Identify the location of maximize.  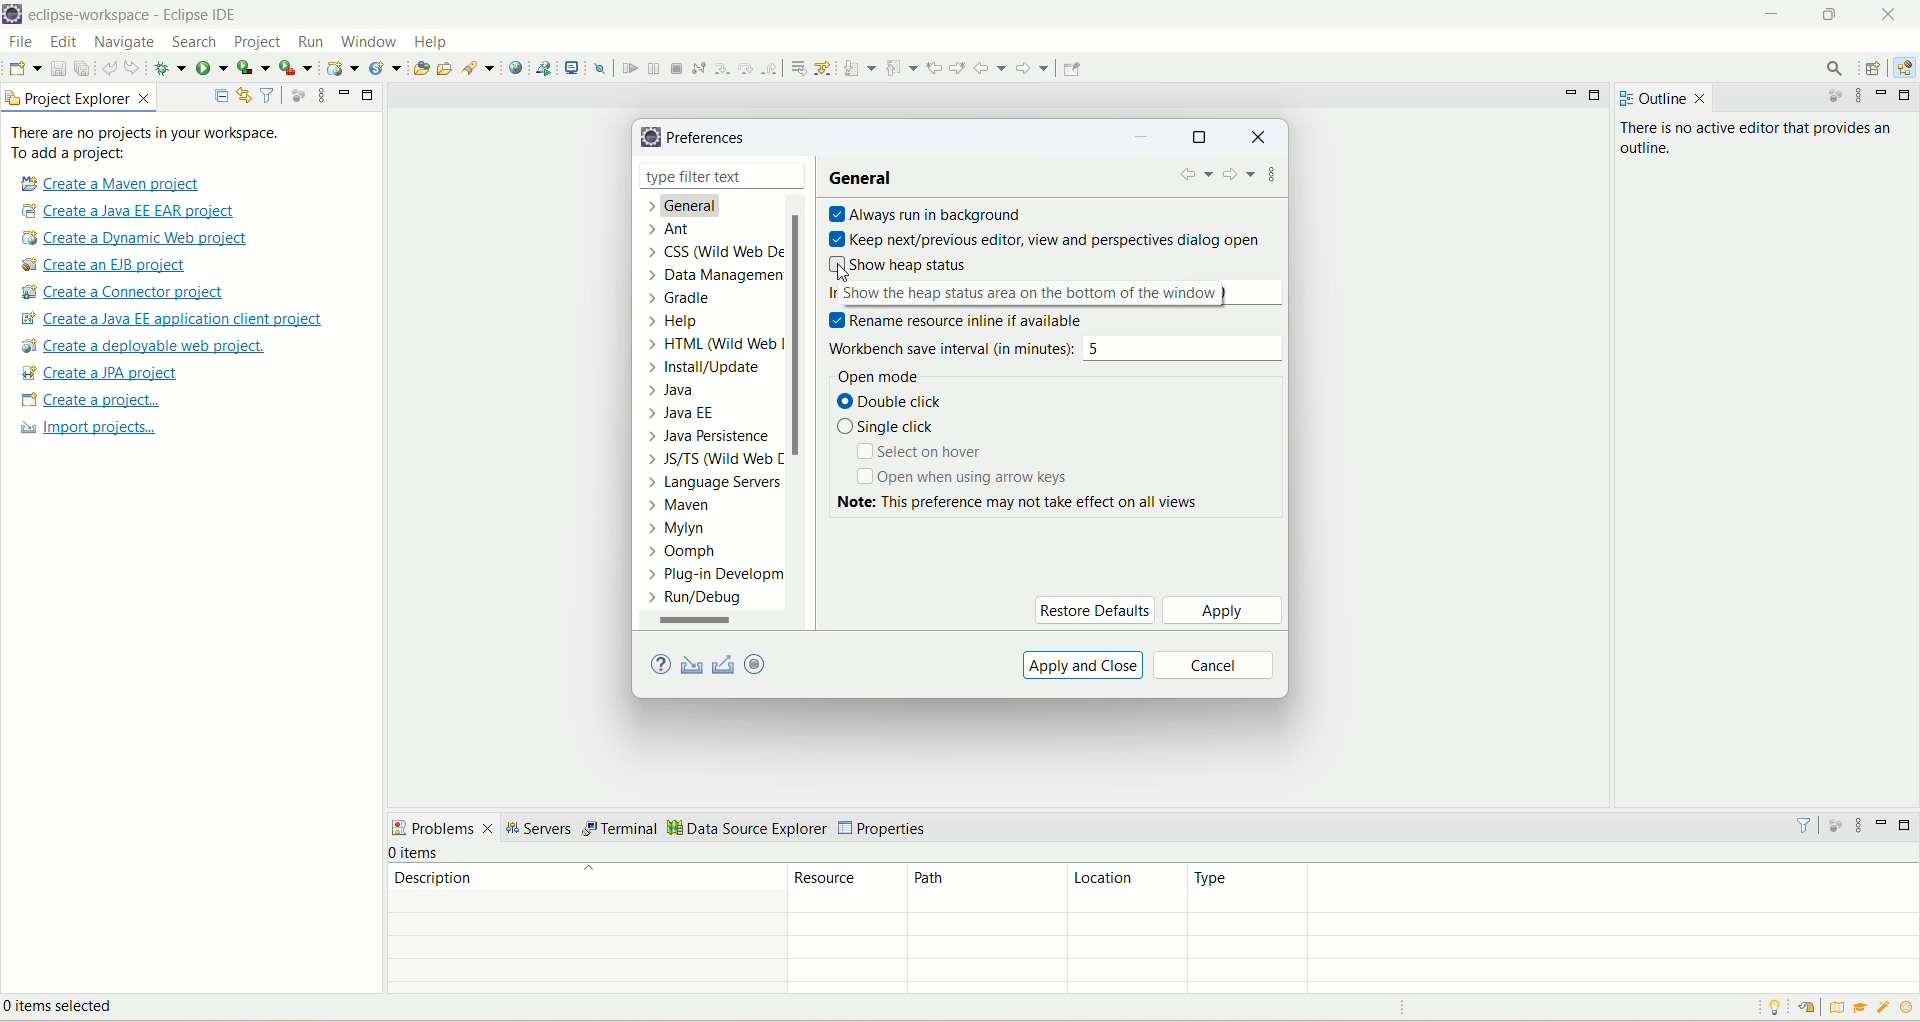
(1599, 96).